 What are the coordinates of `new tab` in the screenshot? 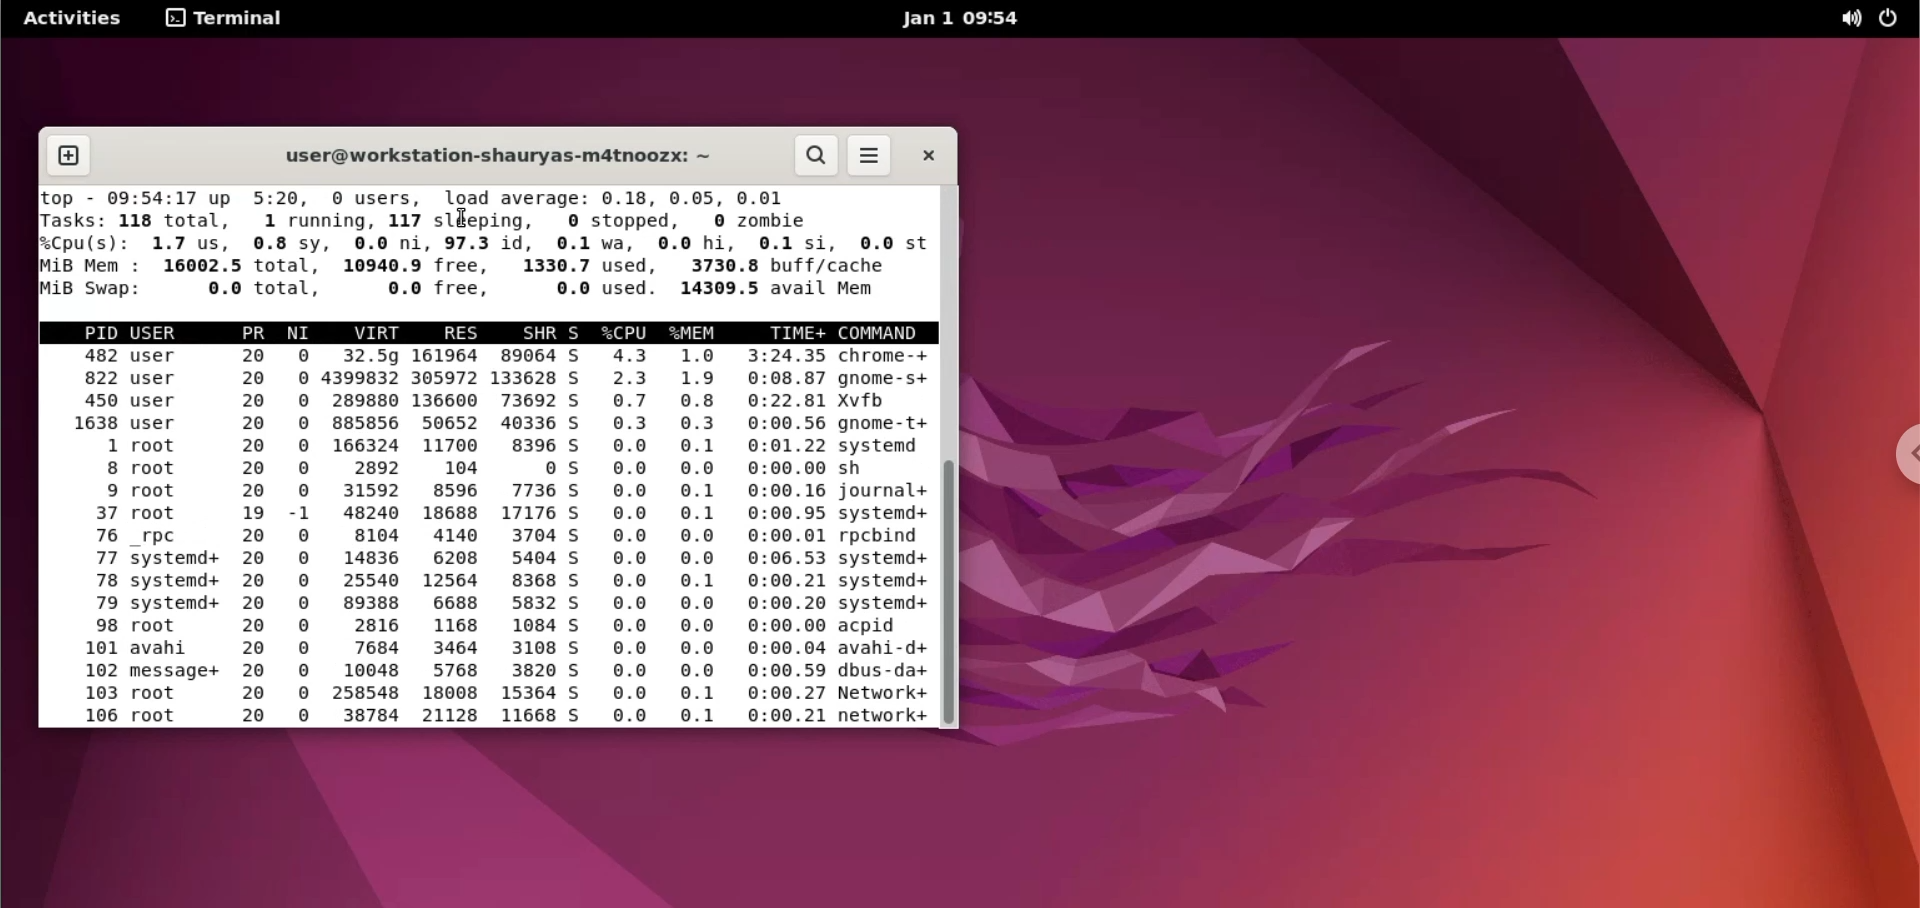 It's located at (71, 152).